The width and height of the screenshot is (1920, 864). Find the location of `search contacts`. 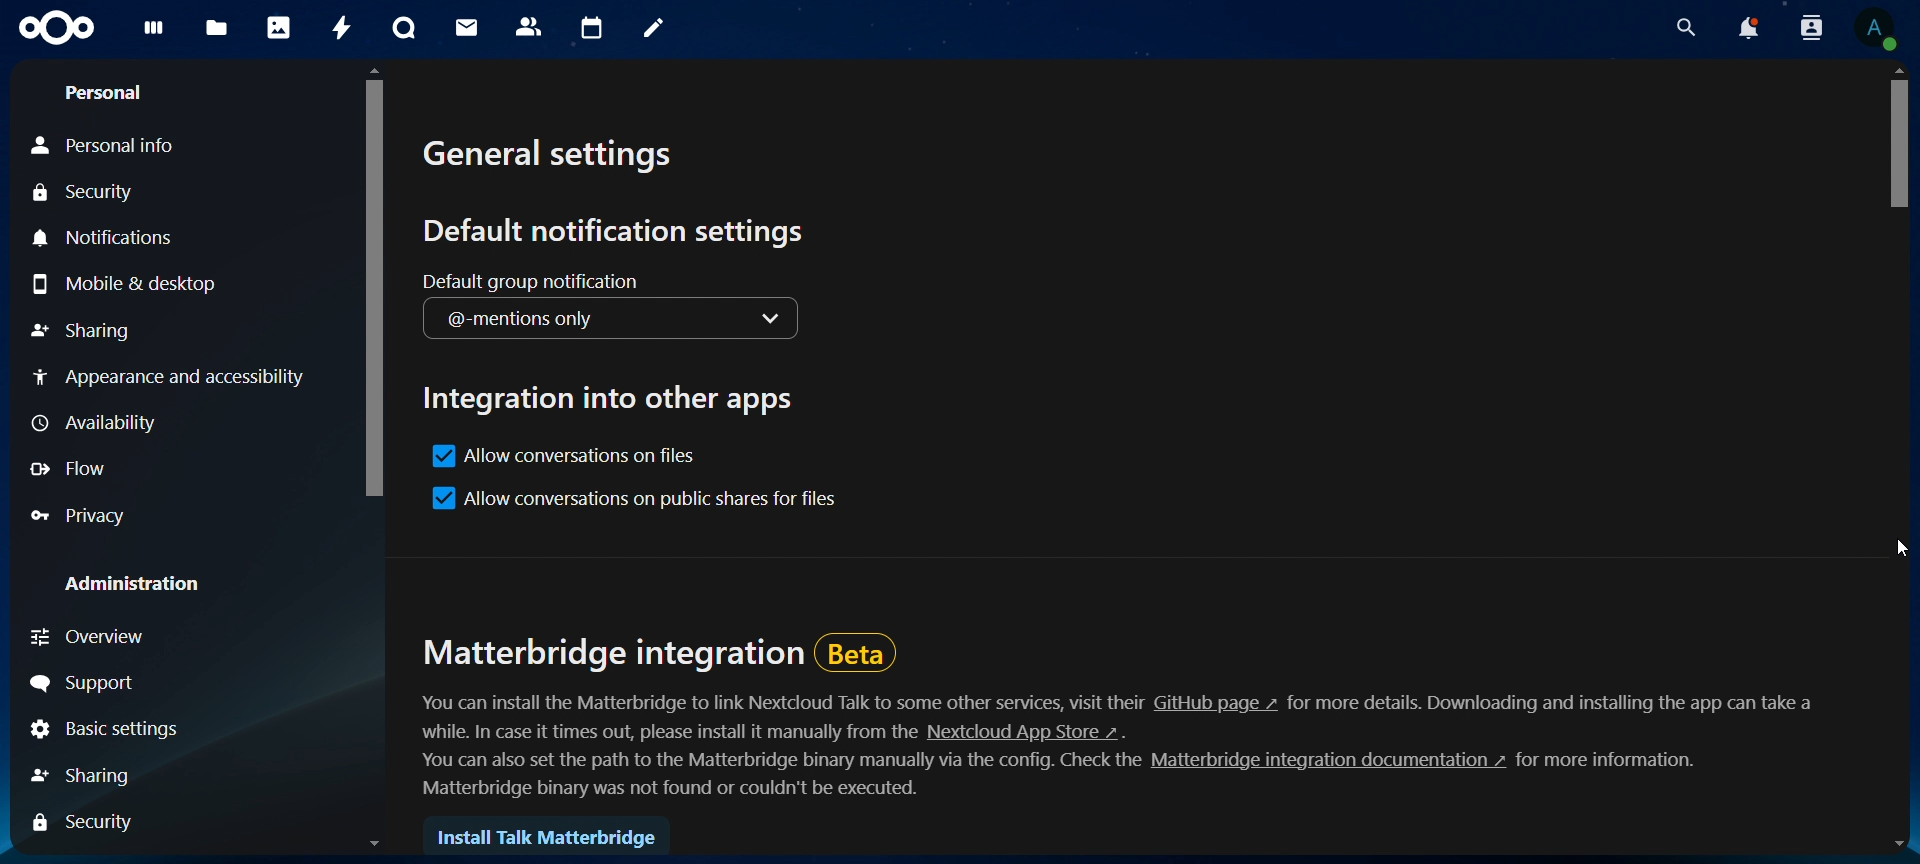

search contacts is located at coordinates (1811, 31).